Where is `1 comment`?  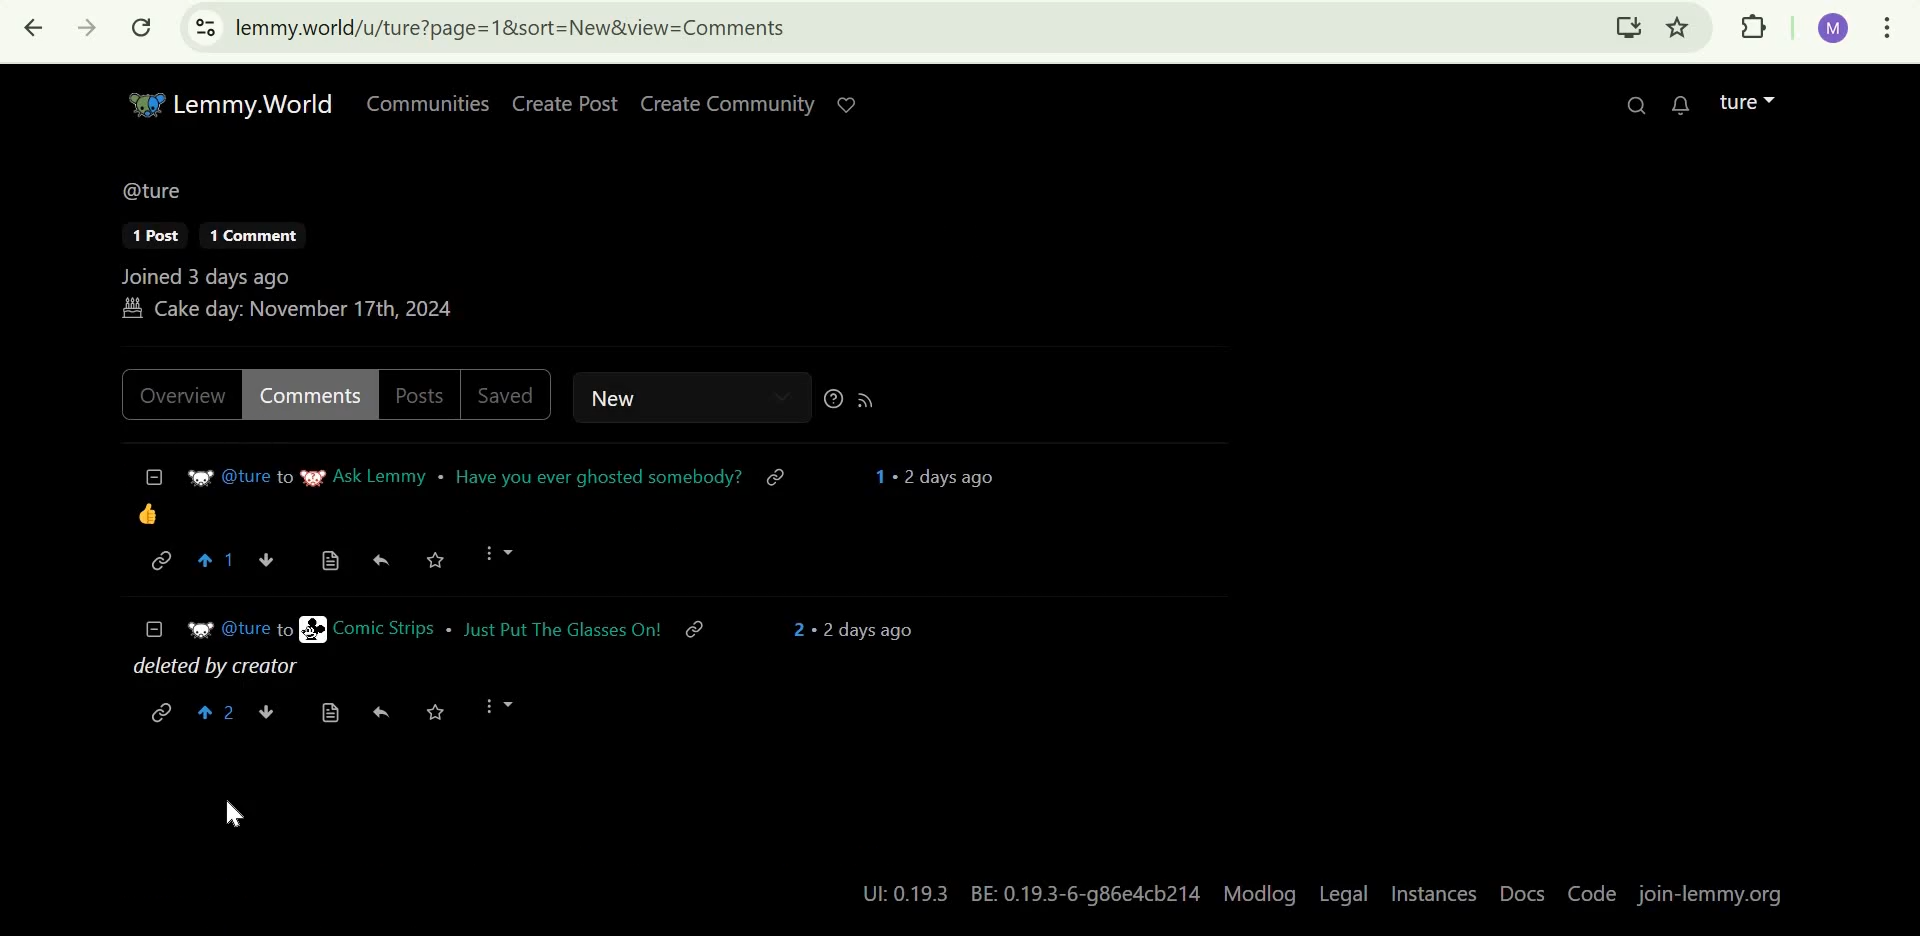 1 comment is located at coordinates (241, 236).